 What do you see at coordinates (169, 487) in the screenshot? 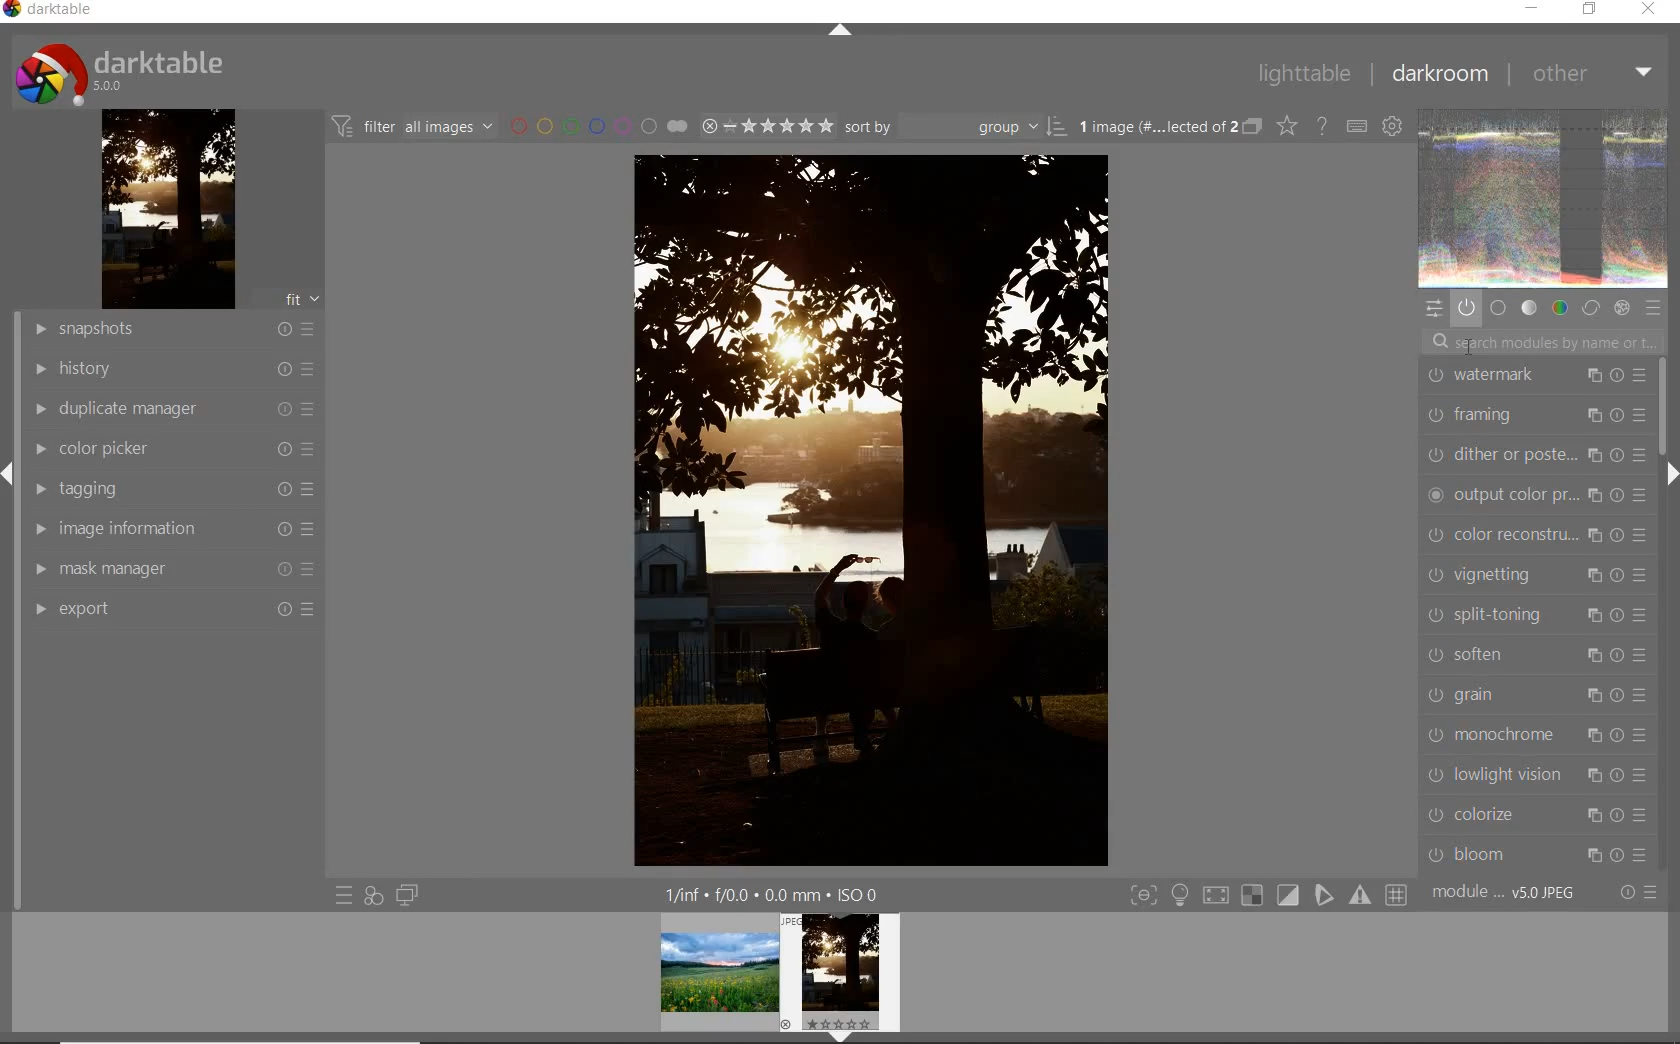
I see `tagging` at bounding box center [169, 487].